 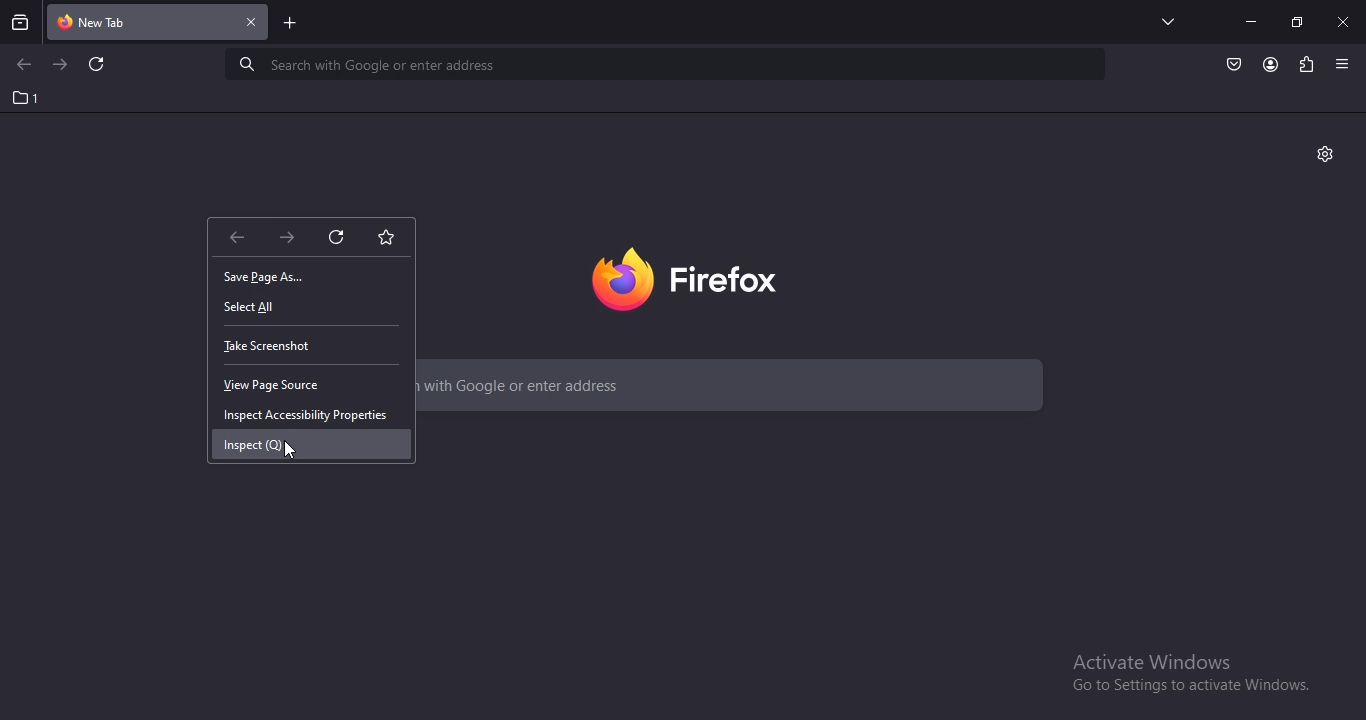 I want to click on restore, so click(x=1296, y=21).